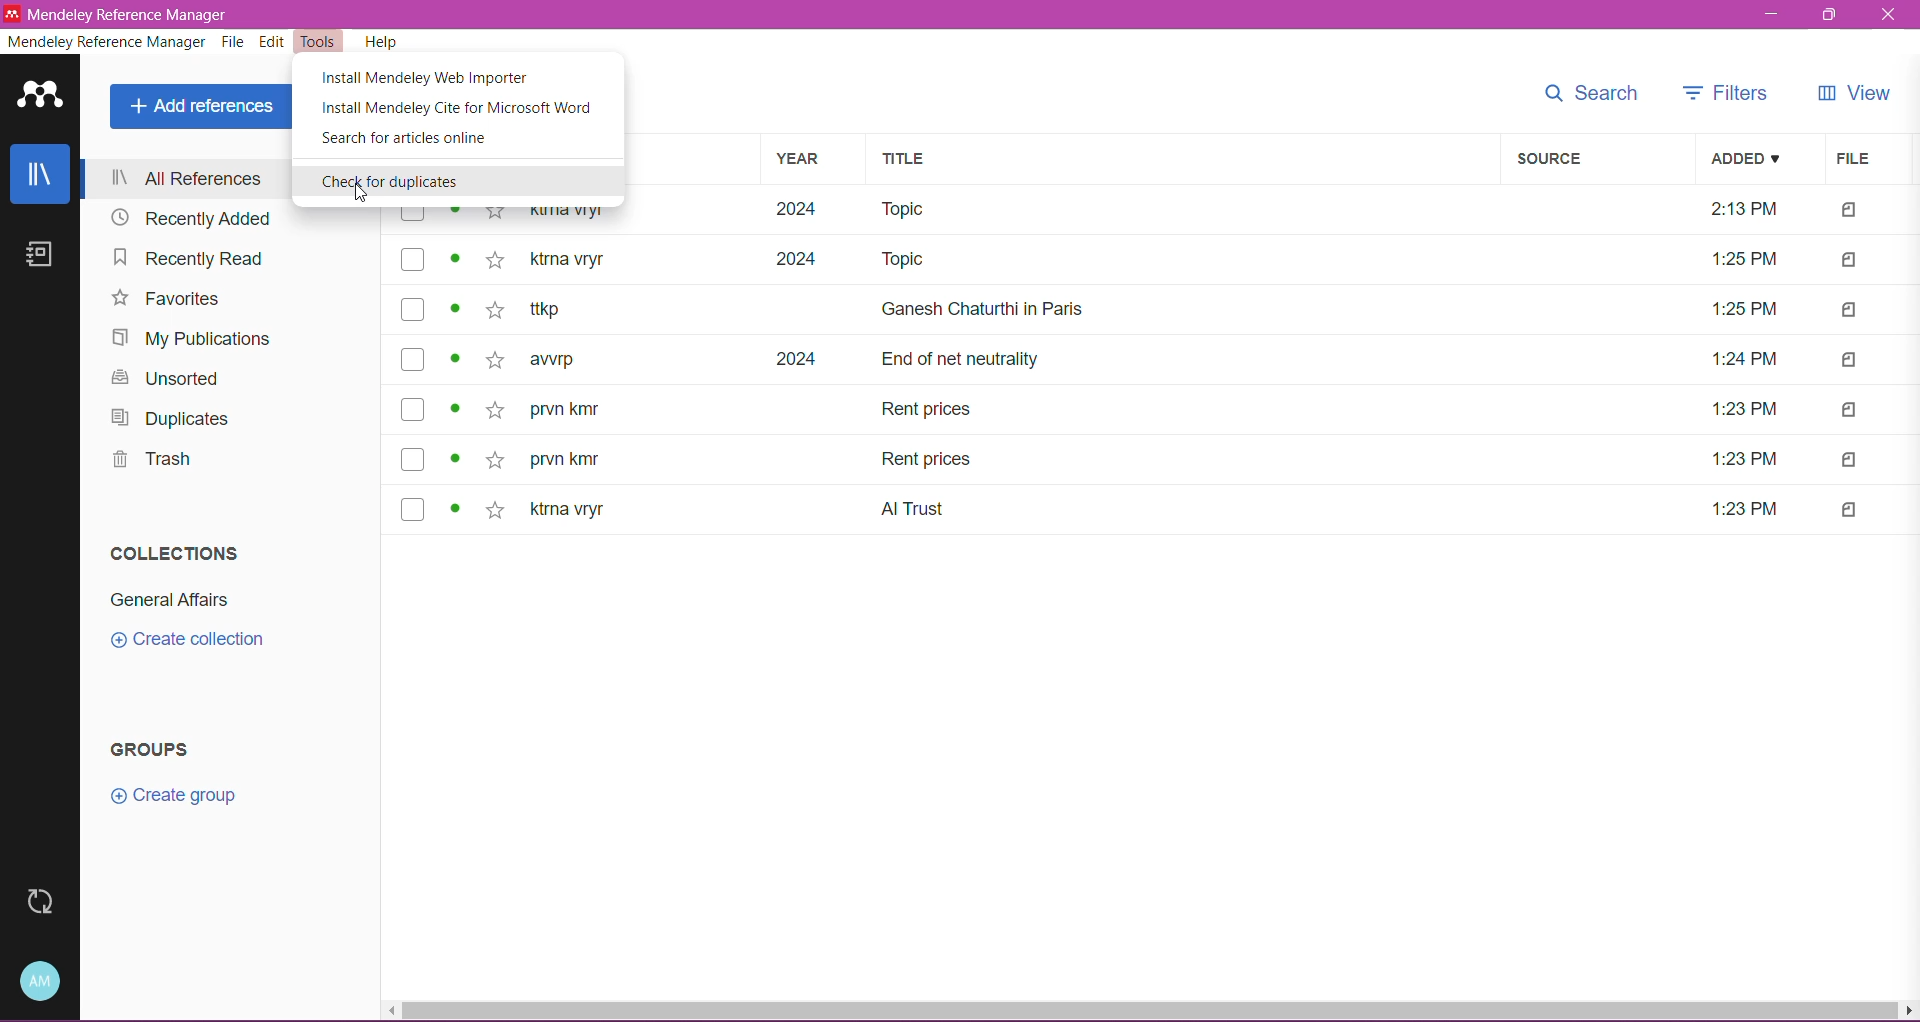 The width and height of the screenshot is (1920, 1022). What do you see at coordinates (410, 410) in the screenshot?
I see `checkbox` at bounding box center [410, 410].